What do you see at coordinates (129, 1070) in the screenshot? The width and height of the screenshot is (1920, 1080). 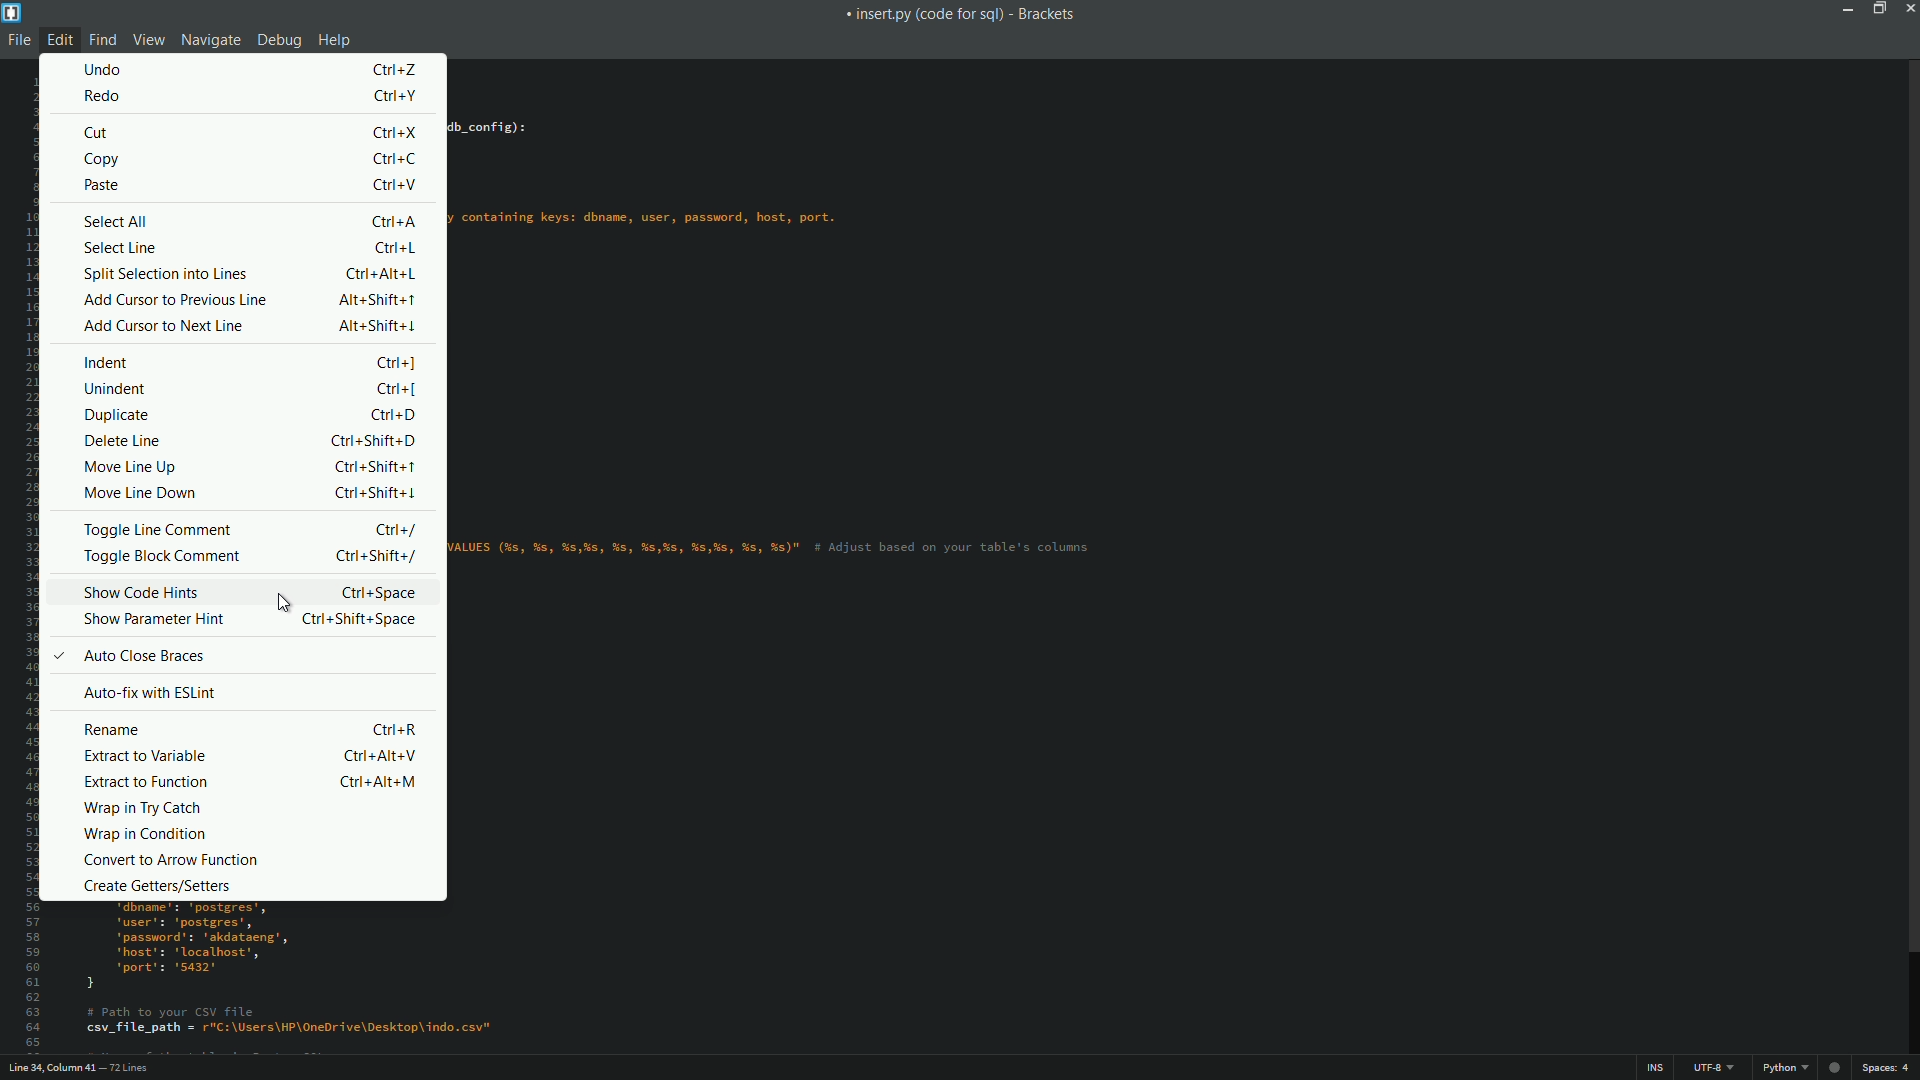 I see `number of lines` at bounding box center [129, 1070].